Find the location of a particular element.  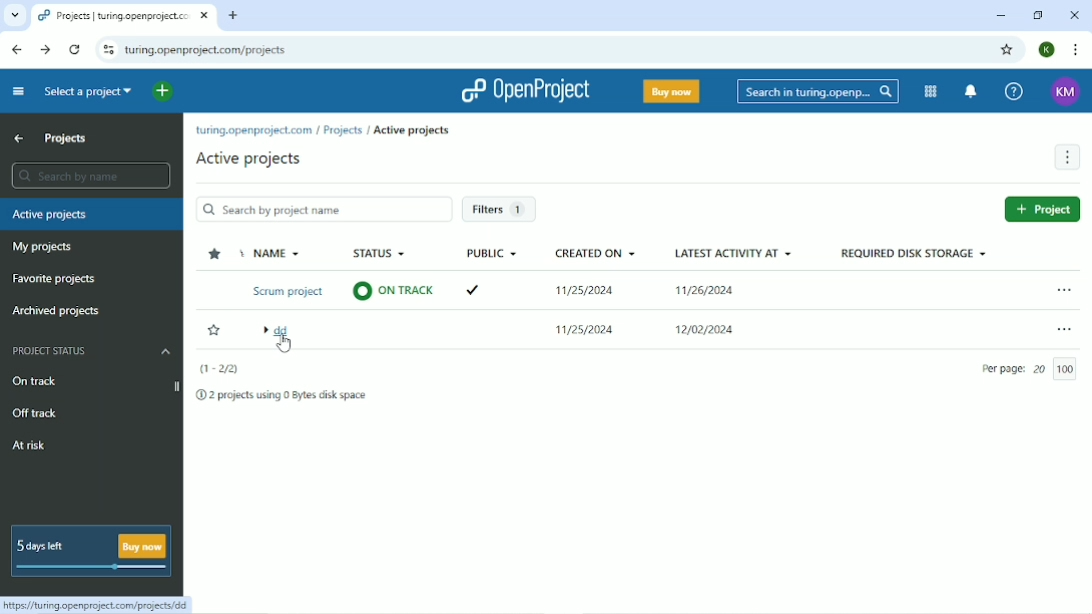

Modules is located at coordinates (931, 92).